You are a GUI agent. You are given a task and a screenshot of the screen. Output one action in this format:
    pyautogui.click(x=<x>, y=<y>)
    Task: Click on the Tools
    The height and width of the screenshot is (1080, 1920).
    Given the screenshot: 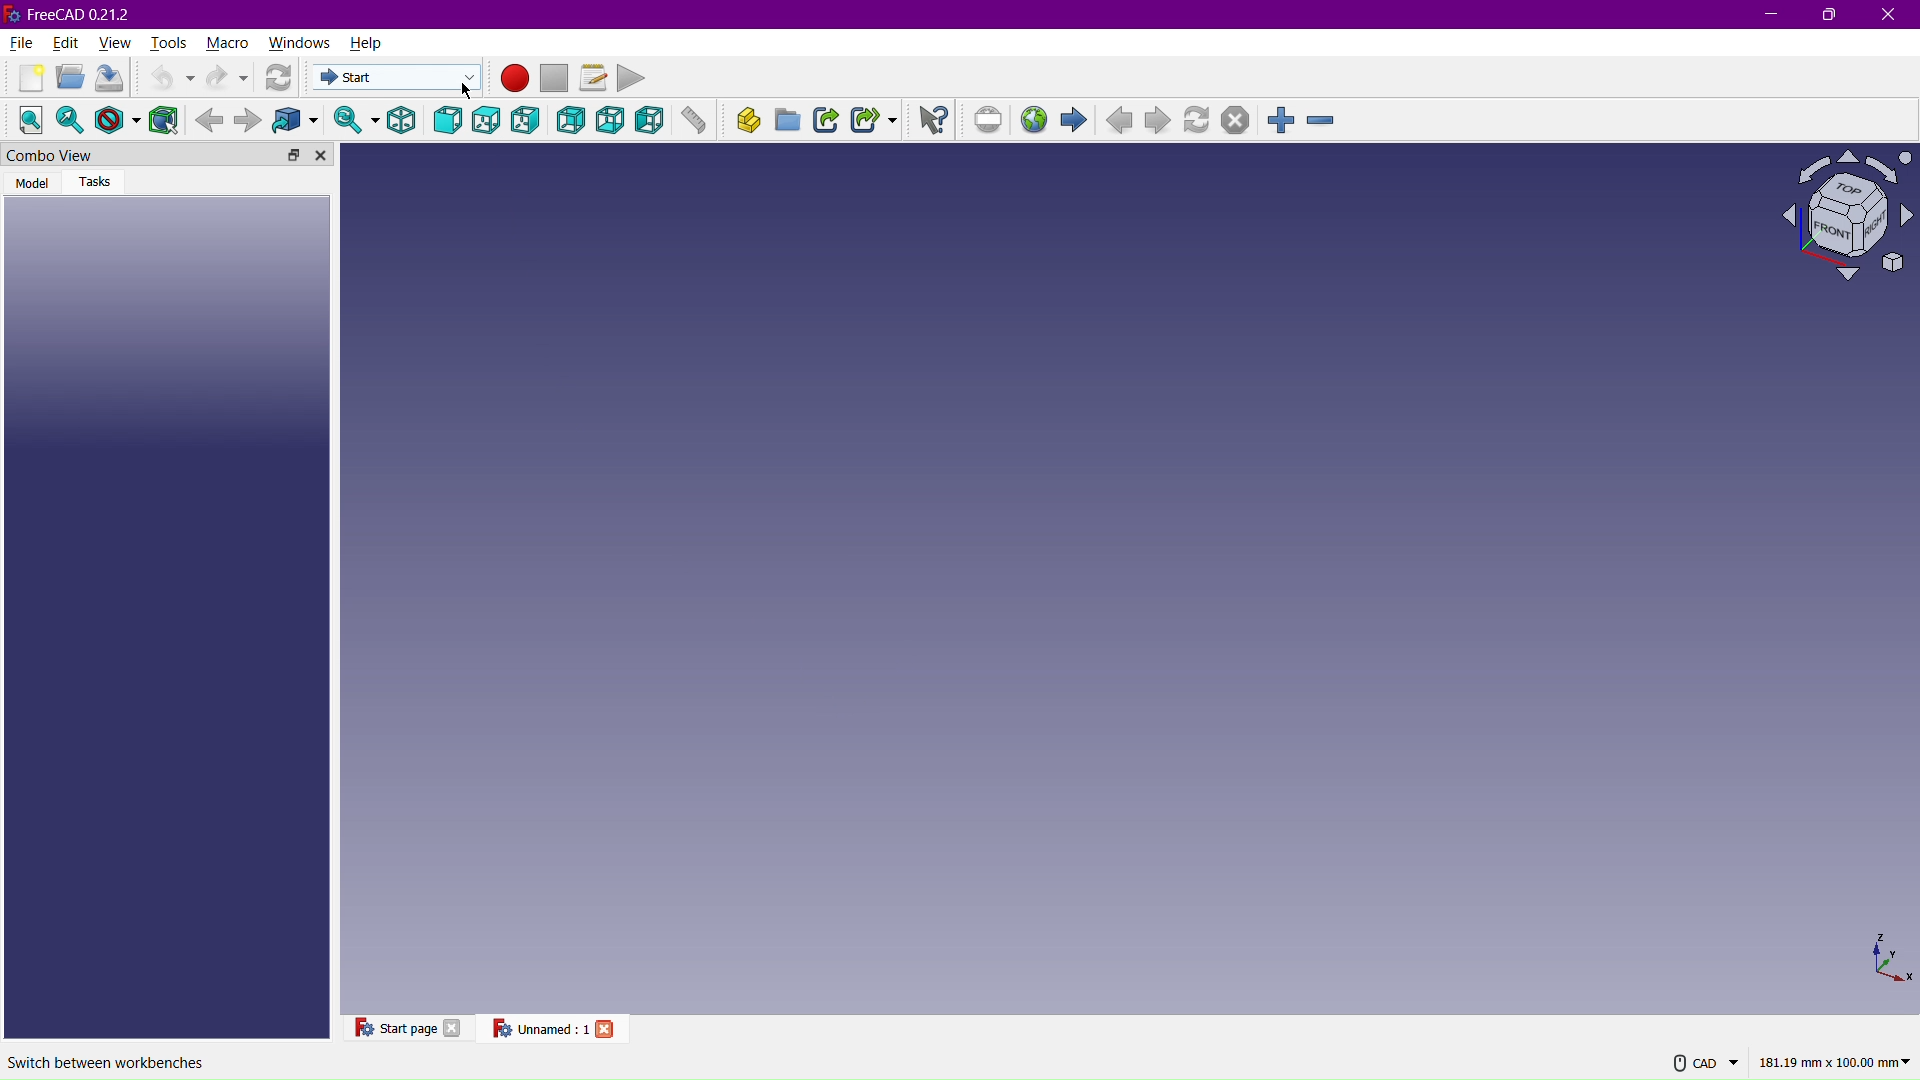 What is the action you would take?
    pyautogui.click(x=166, y=40)
    